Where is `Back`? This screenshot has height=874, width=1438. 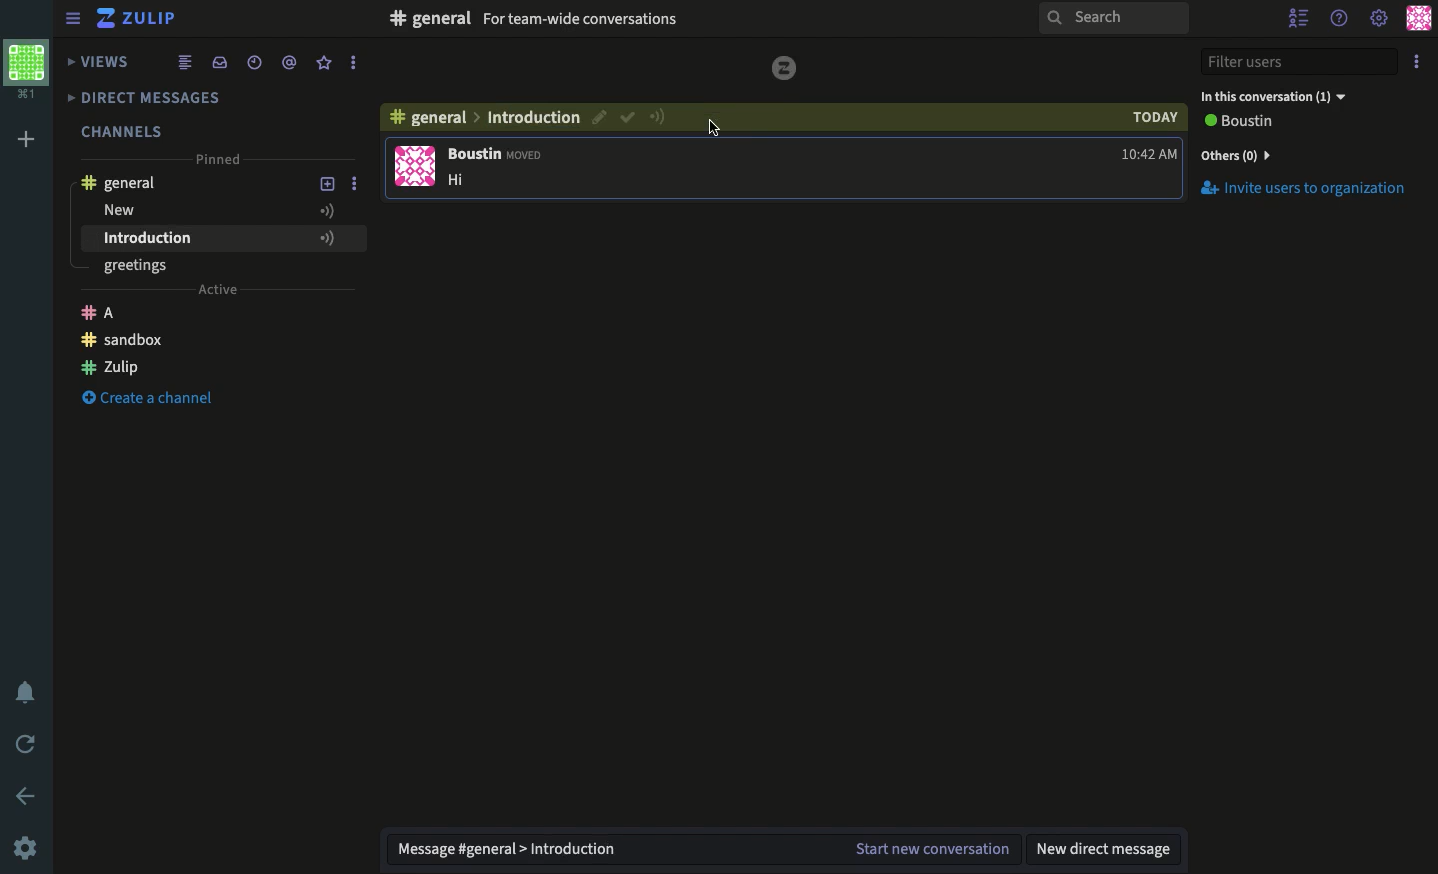 Back is located at coordinates (25, 794).